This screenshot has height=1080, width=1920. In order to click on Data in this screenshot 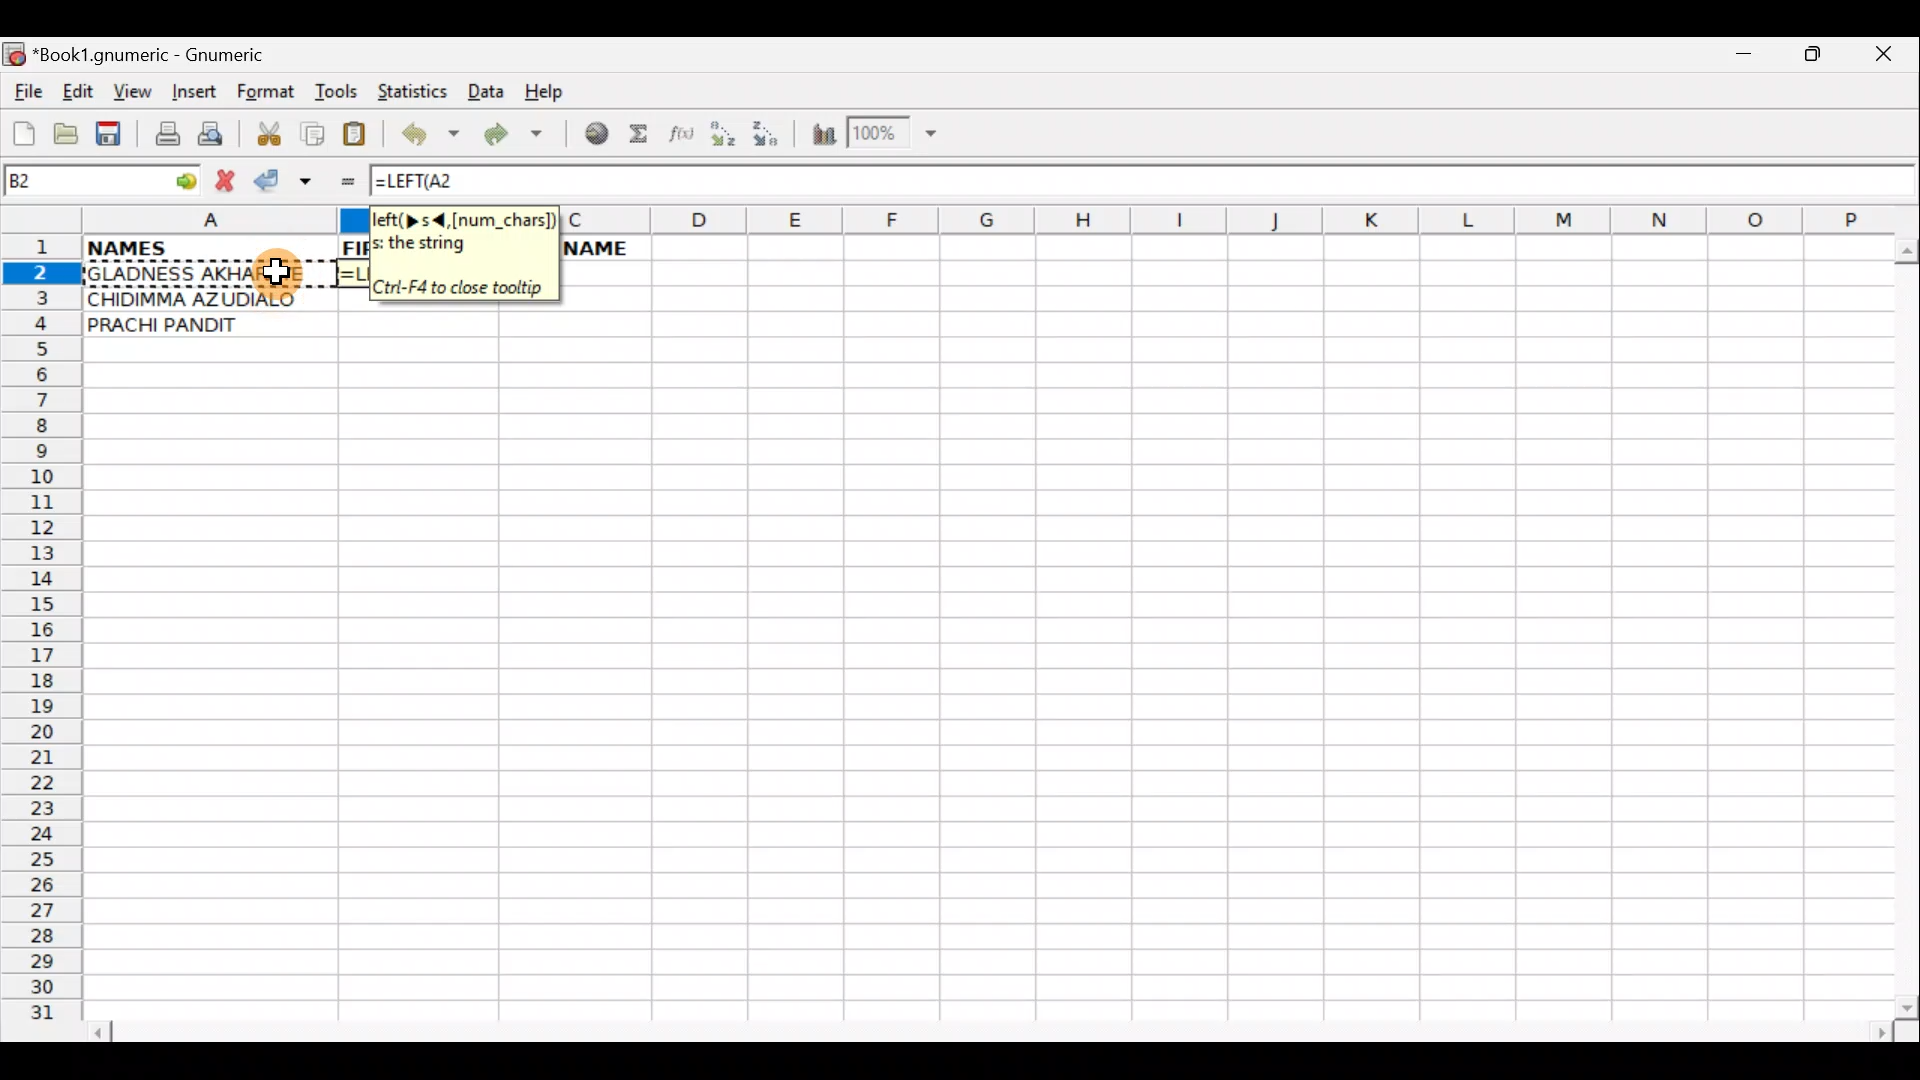, I will do `click(485, 90)`.